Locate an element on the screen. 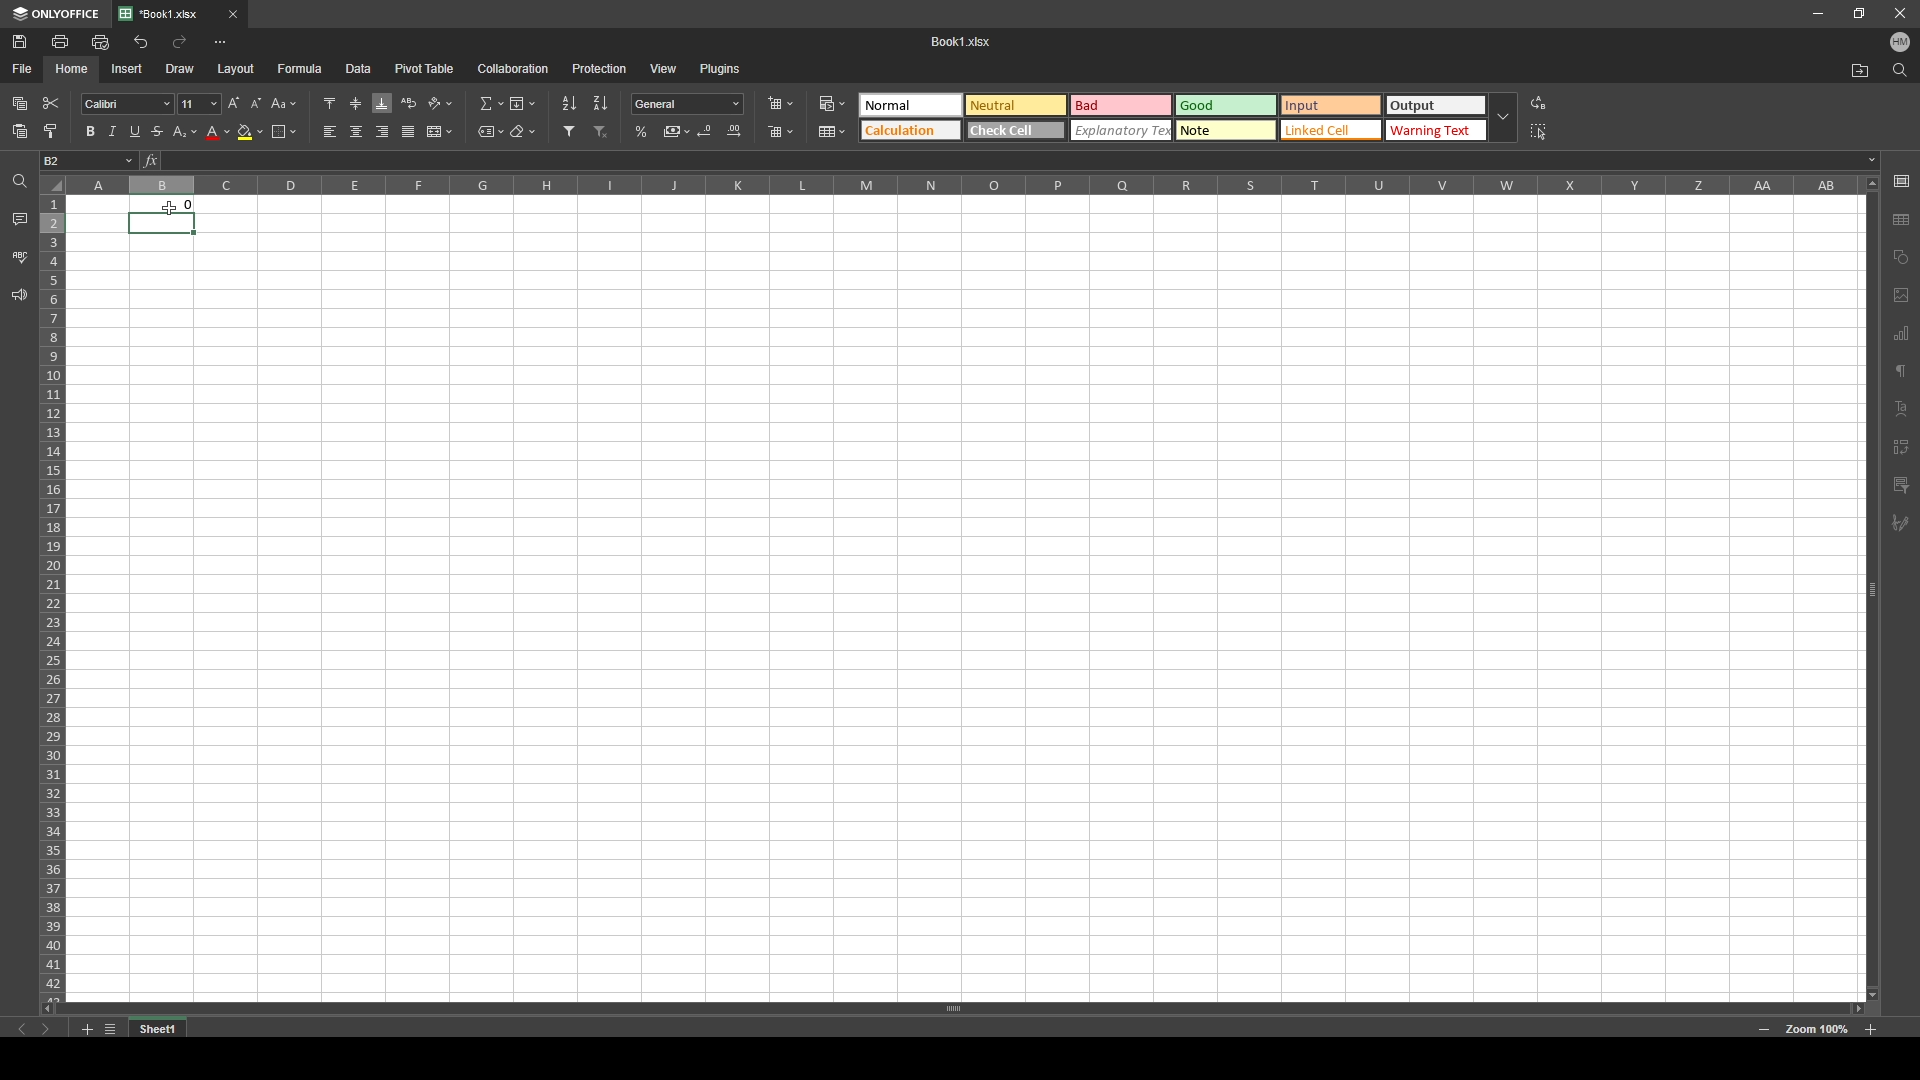 The height and width of the screenshot is (1080, 1920). draw is located at coordinates (181, 68).